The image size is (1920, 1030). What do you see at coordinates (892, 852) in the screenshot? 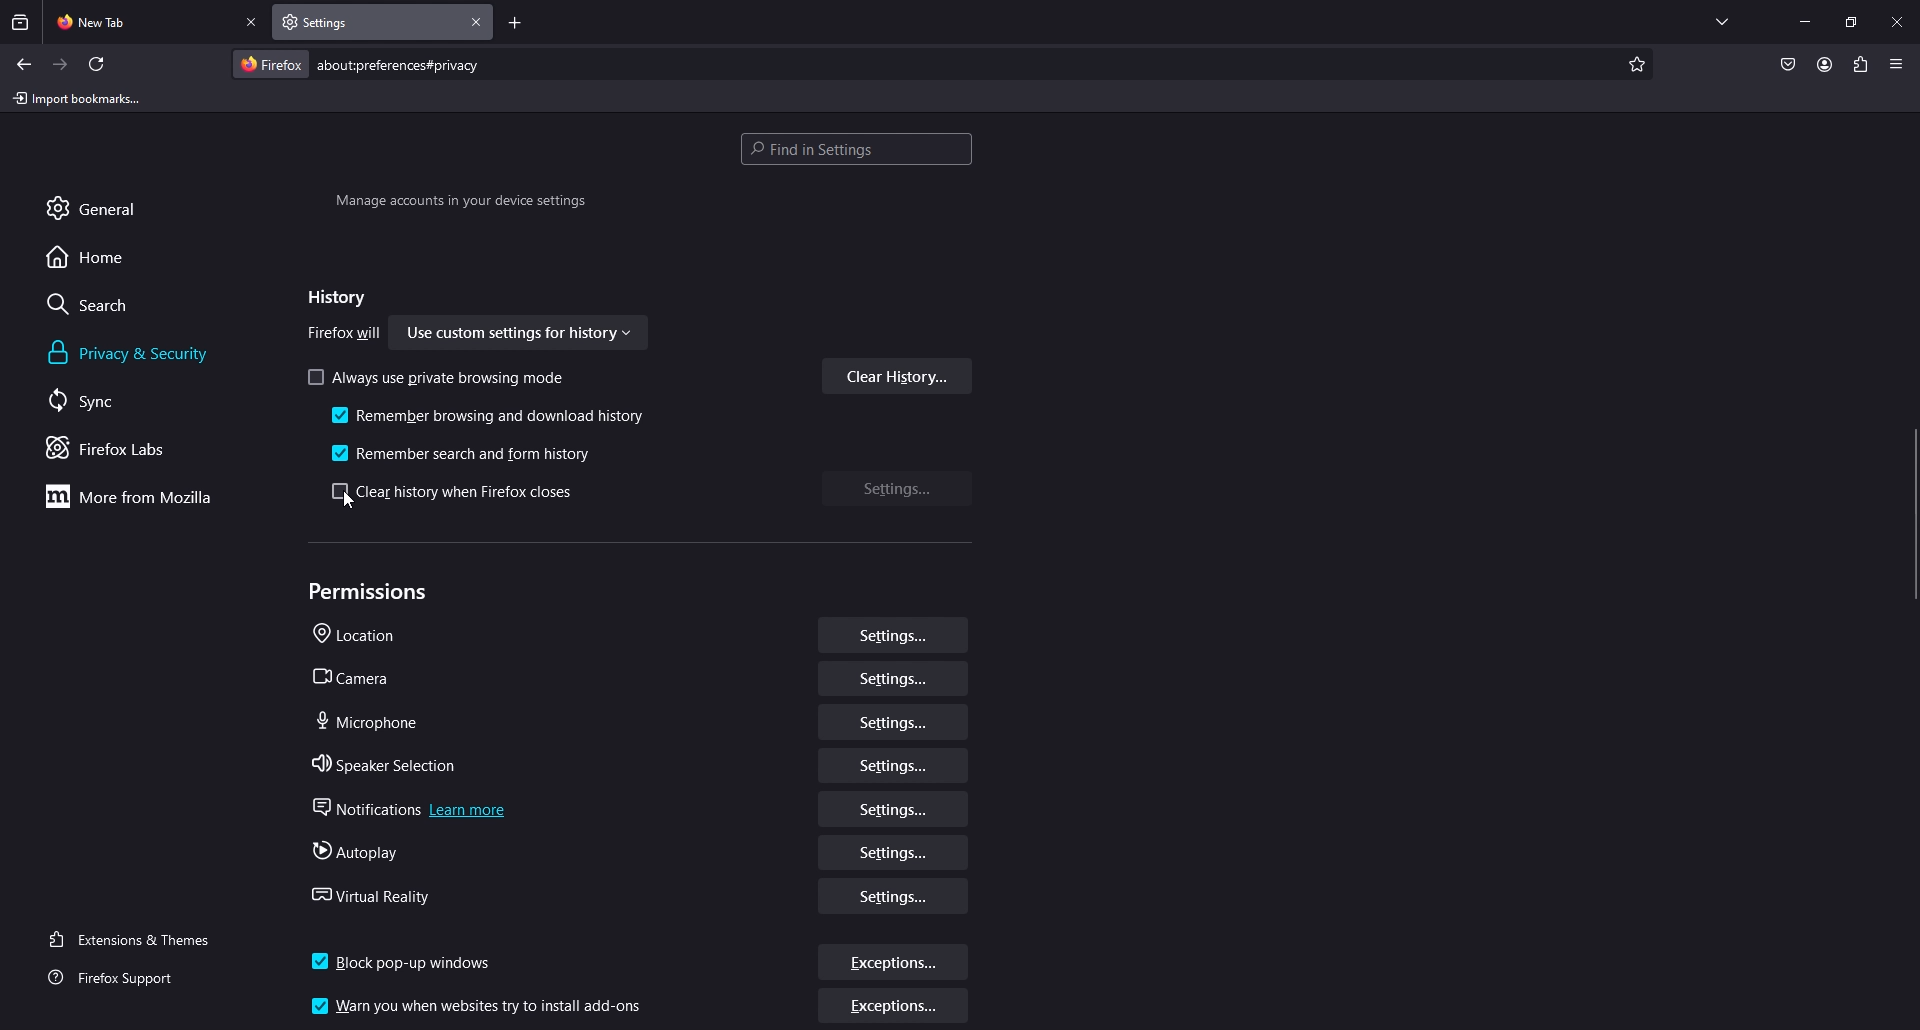
I see `settings` at bounding box center [892, 852].